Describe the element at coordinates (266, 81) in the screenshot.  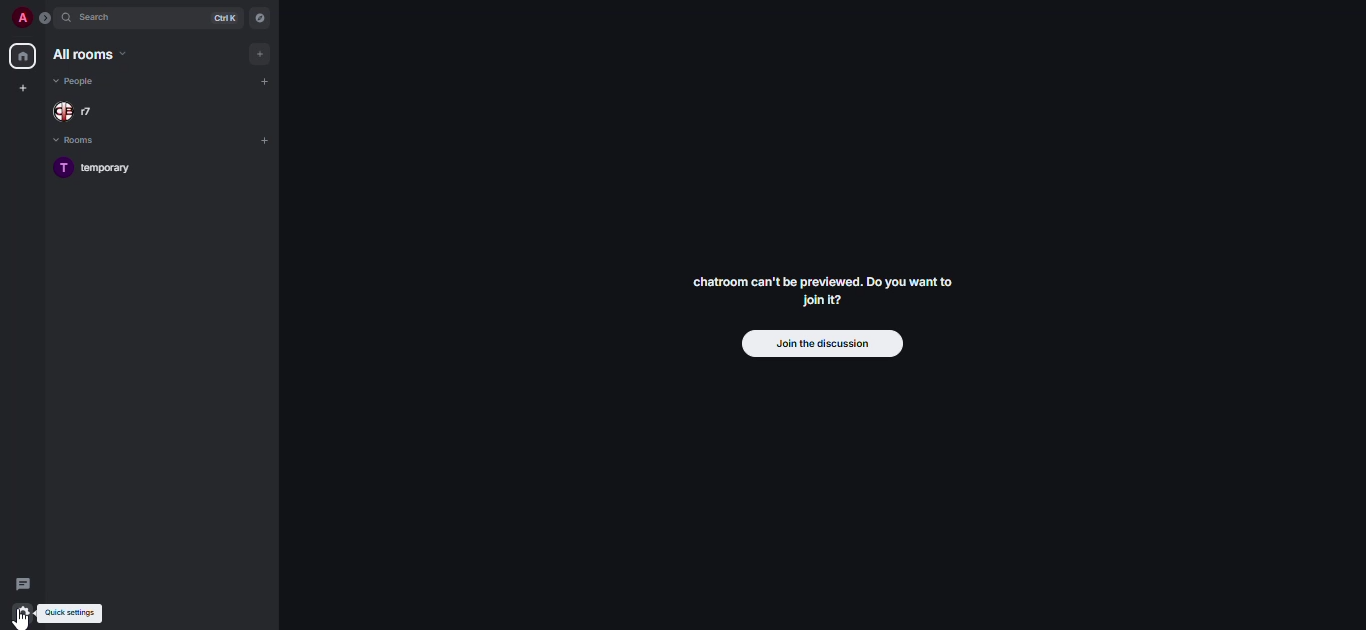
I see `add` at that location.